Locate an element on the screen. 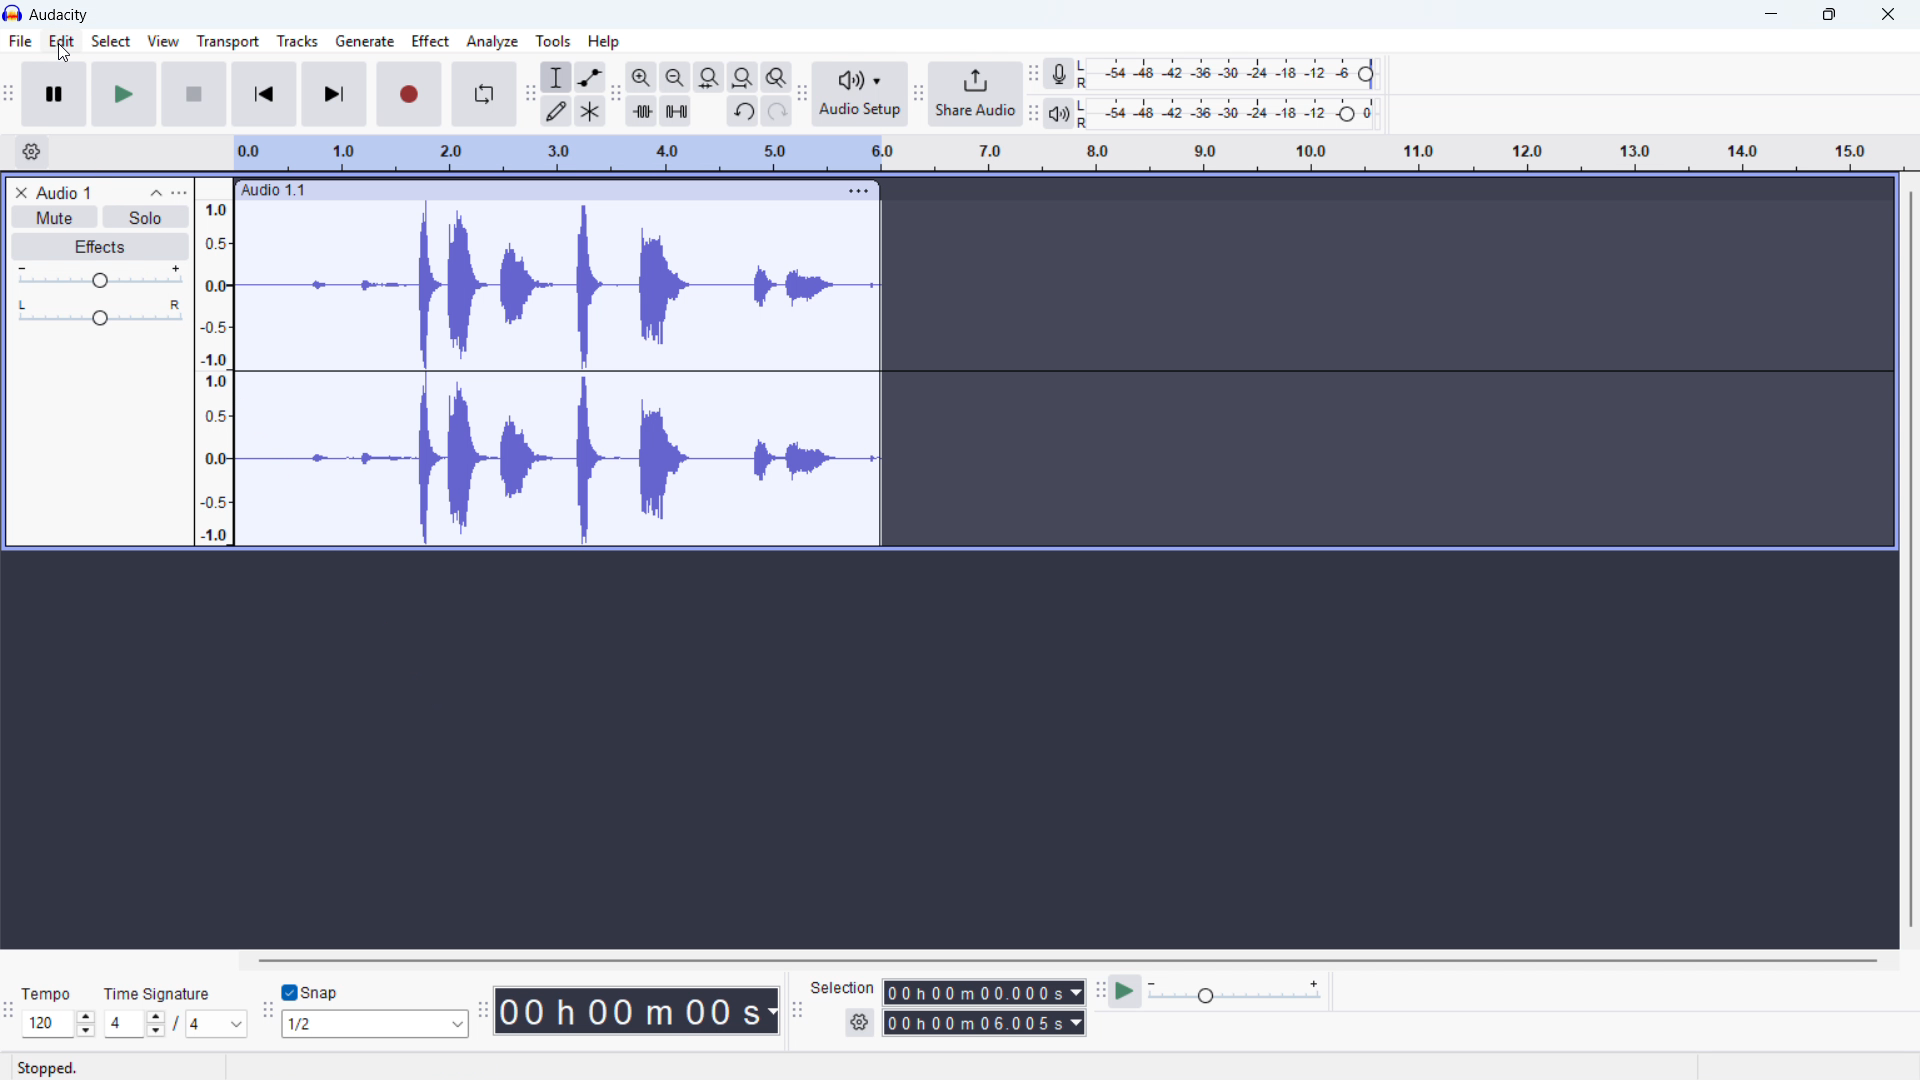 The image size is (1920, 1080). toggle snap is located at coordinates (310, 993).